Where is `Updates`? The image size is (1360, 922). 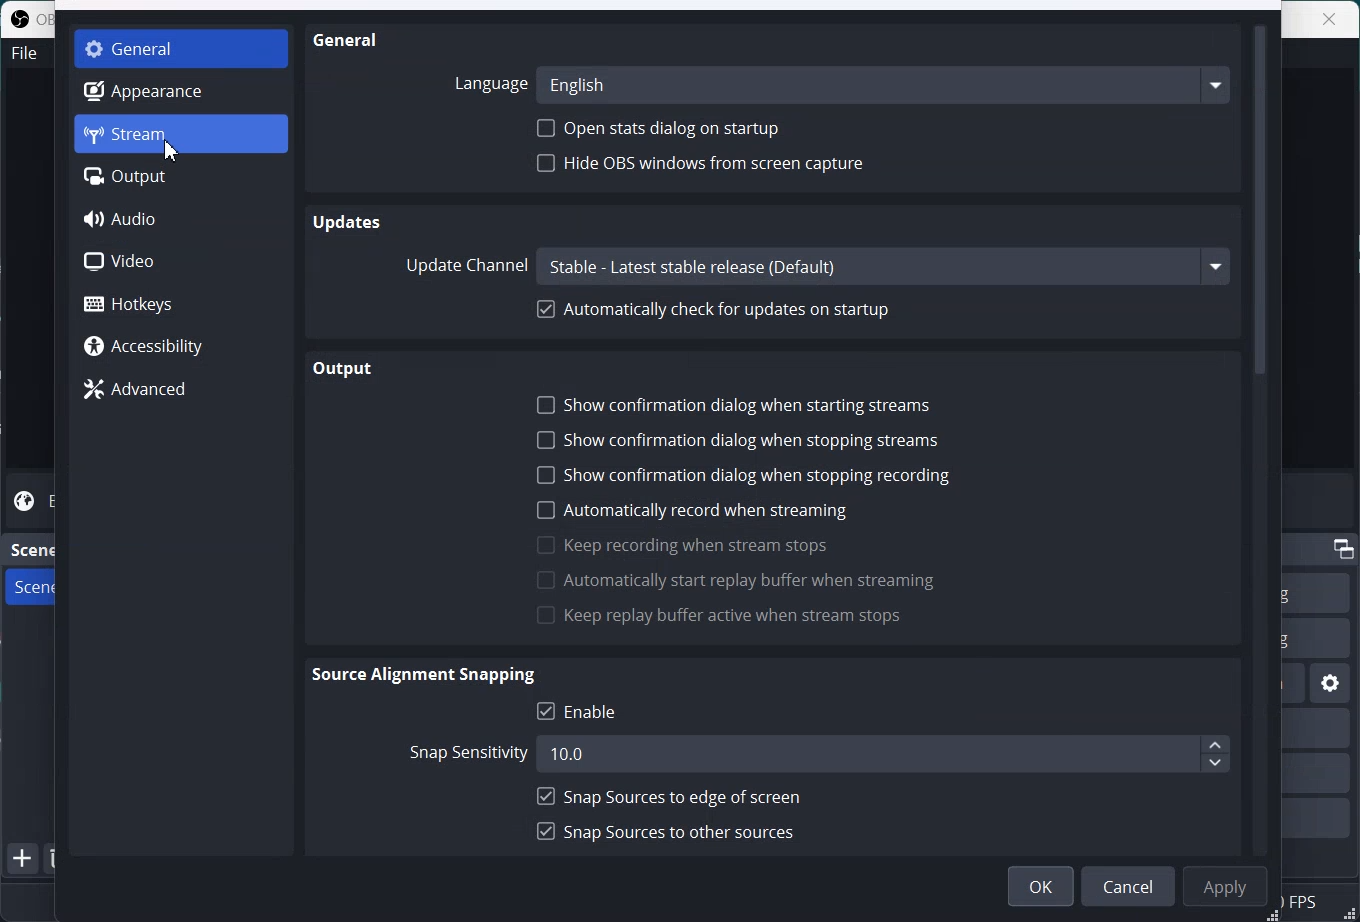 Updates is located at coordinates (345, 221).